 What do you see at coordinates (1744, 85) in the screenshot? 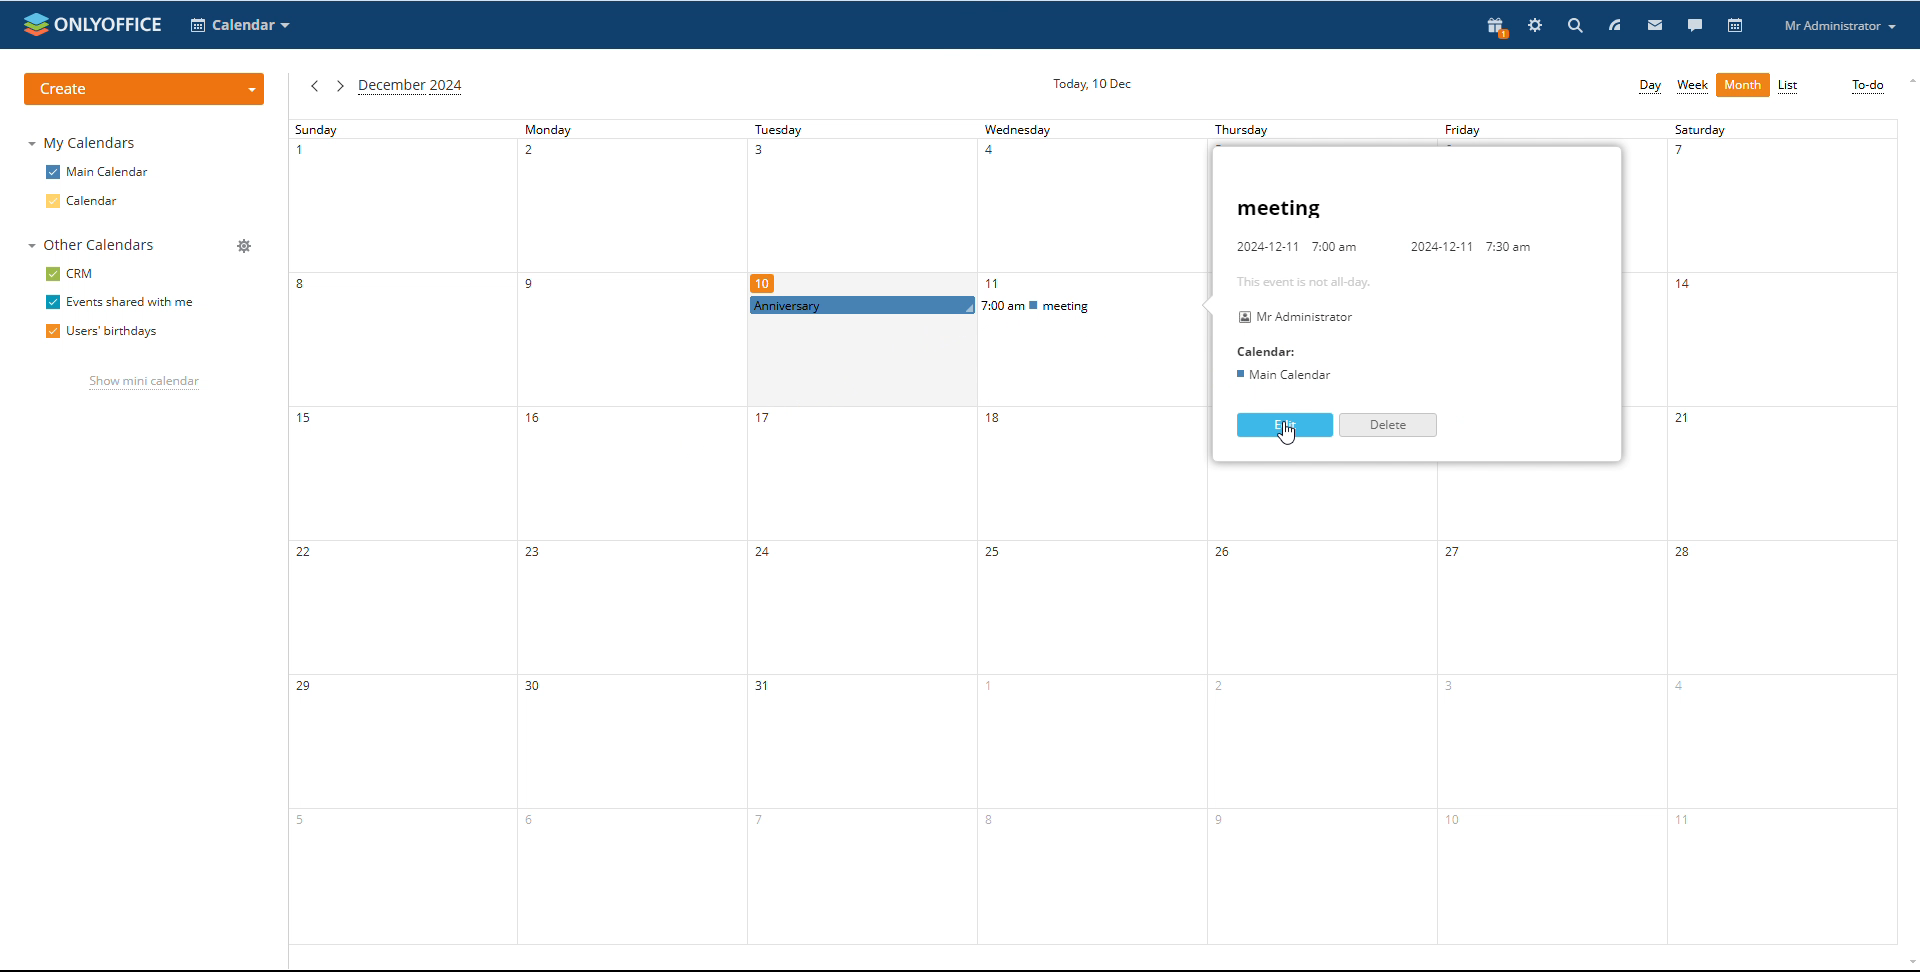
I see `month view` at bounding box center [1744, 85].